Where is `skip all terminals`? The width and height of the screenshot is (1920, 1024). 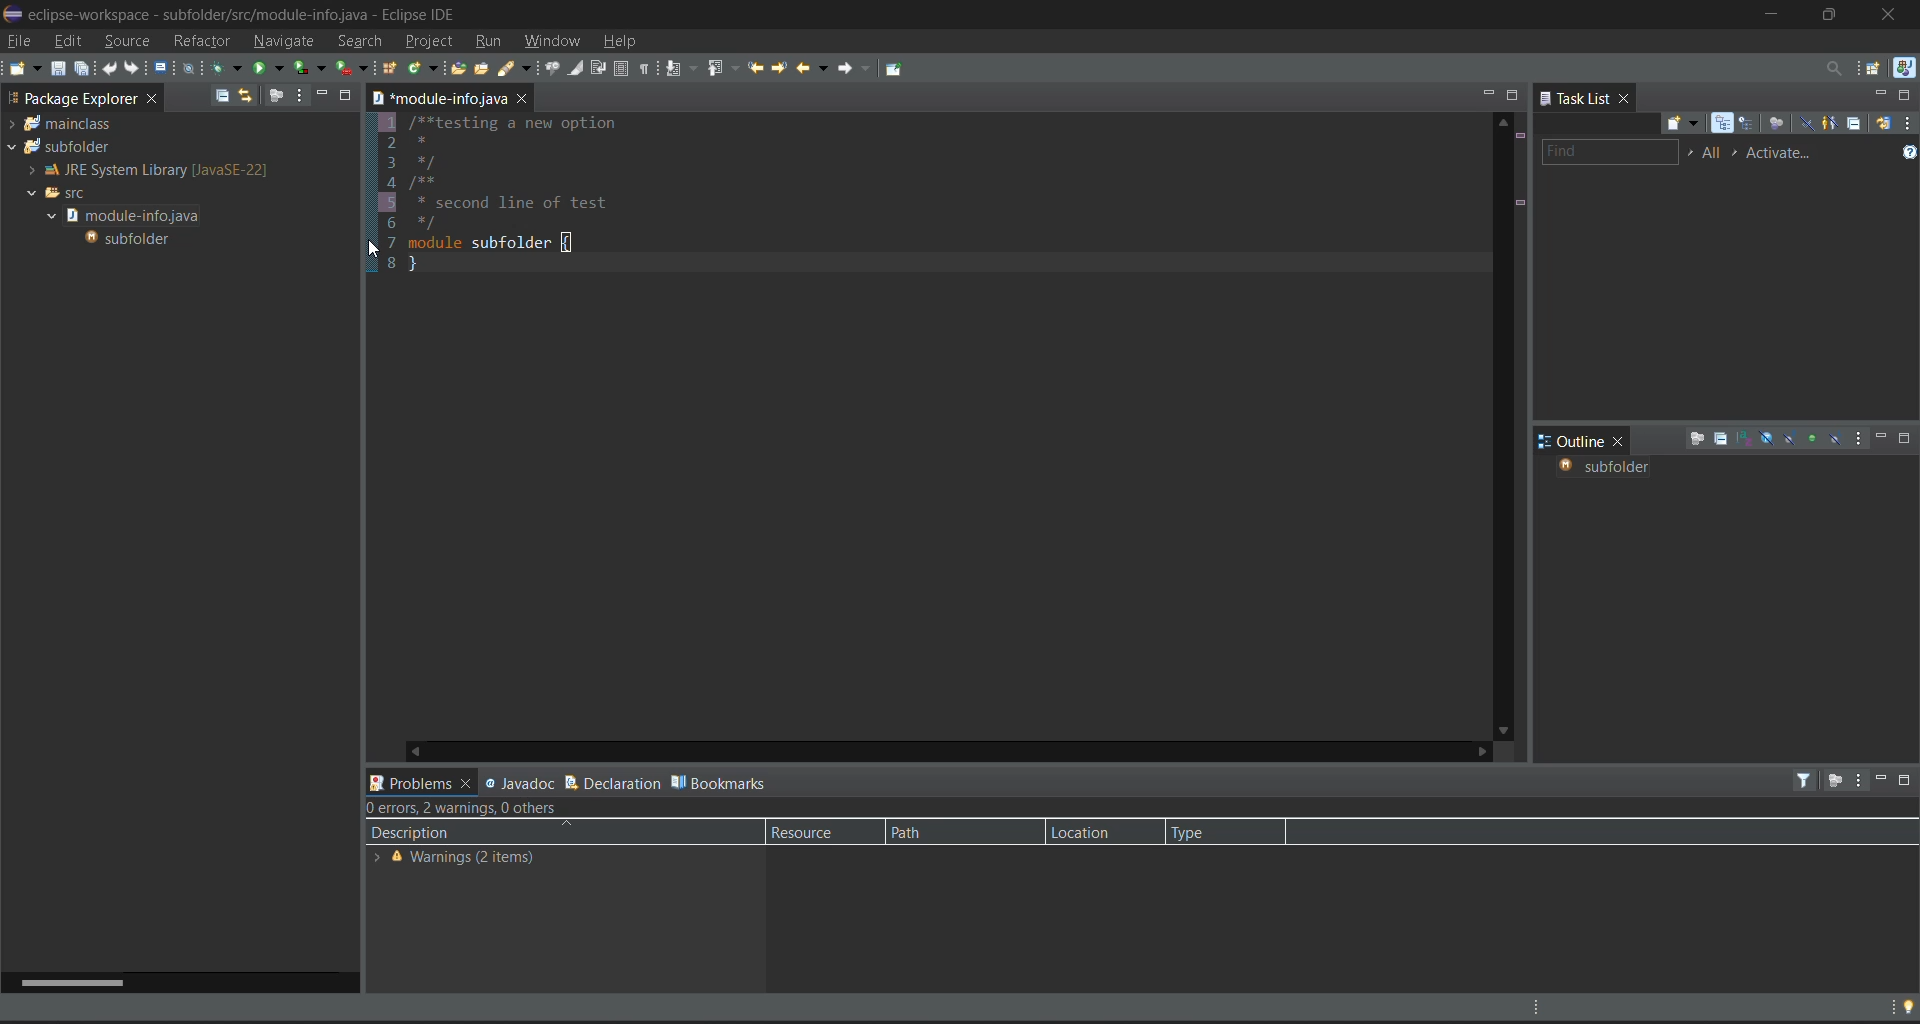 skip all terminals is located at coordinates (193, 67).